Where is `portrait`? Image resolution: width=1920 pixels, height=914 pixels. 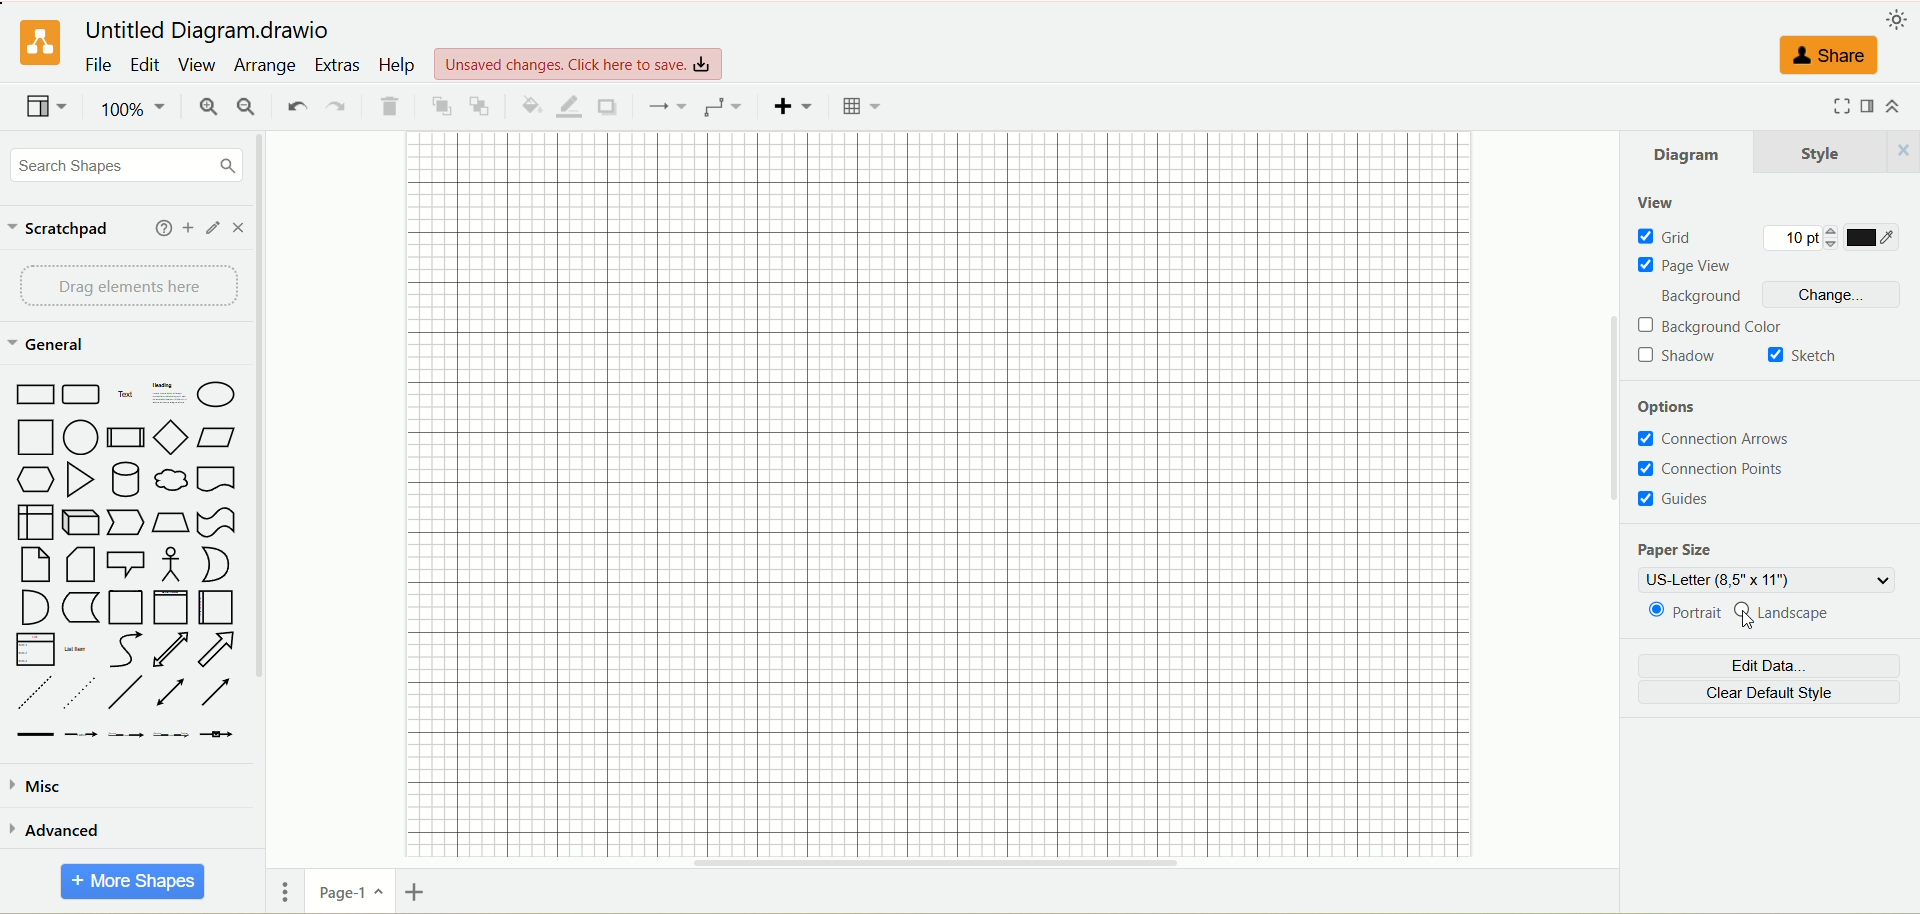 portrait is located at coordinates (1678, 614).